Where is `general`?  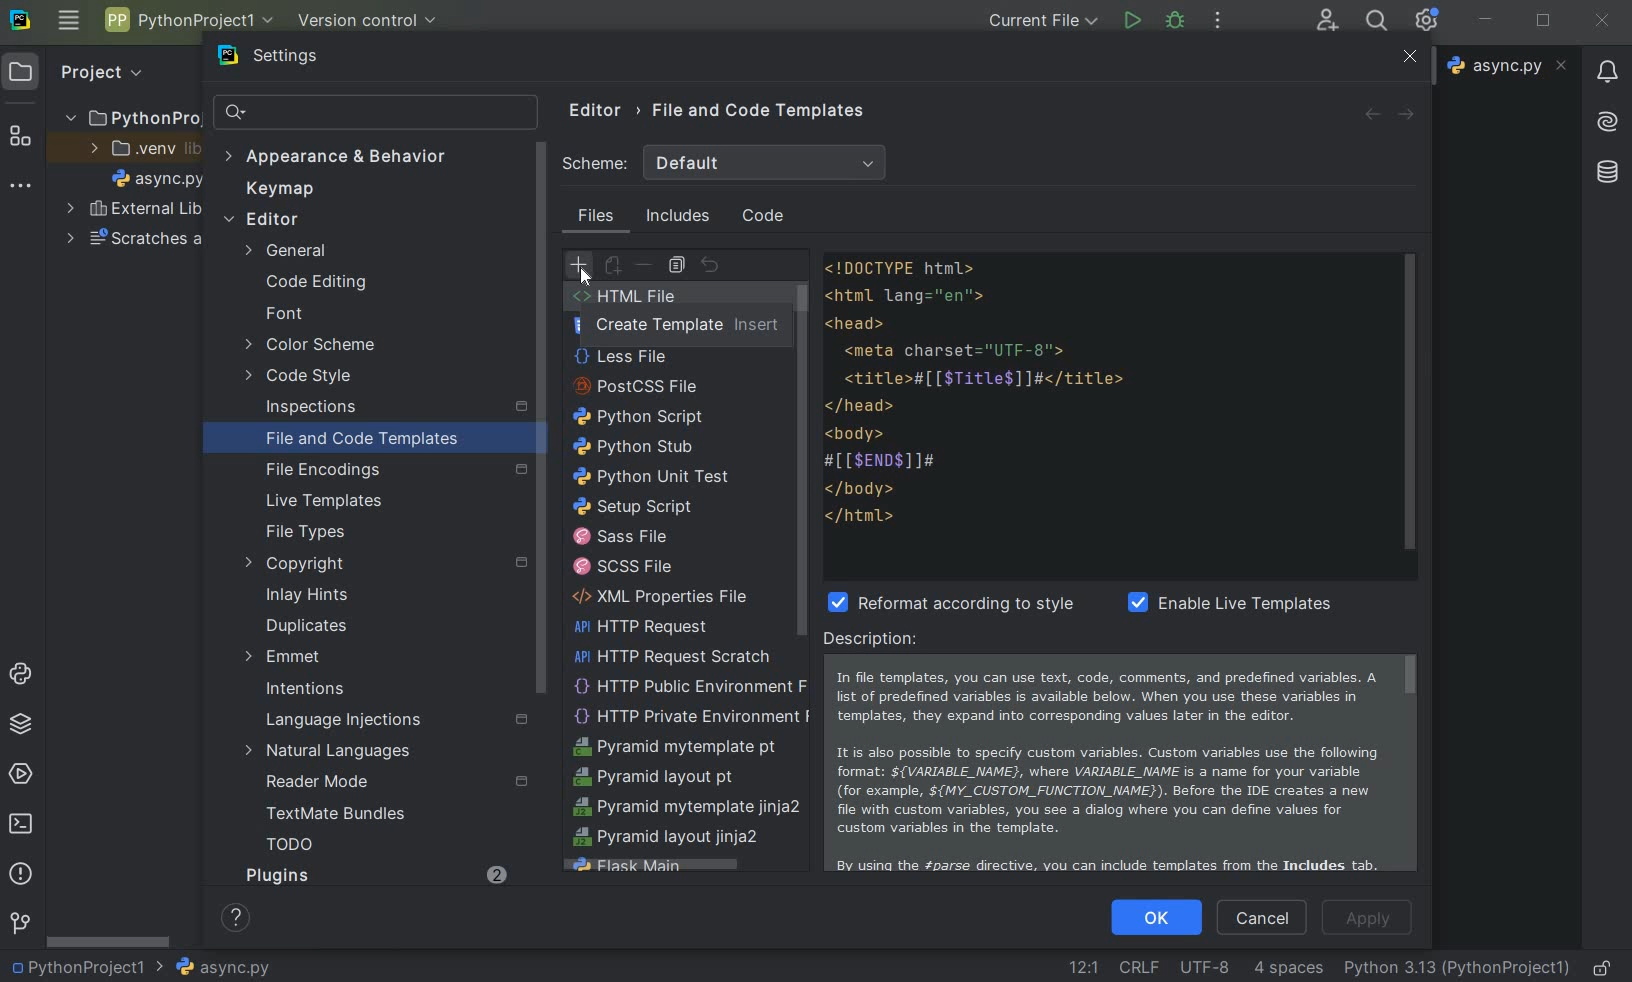
general is located at coordinates (292, 251).